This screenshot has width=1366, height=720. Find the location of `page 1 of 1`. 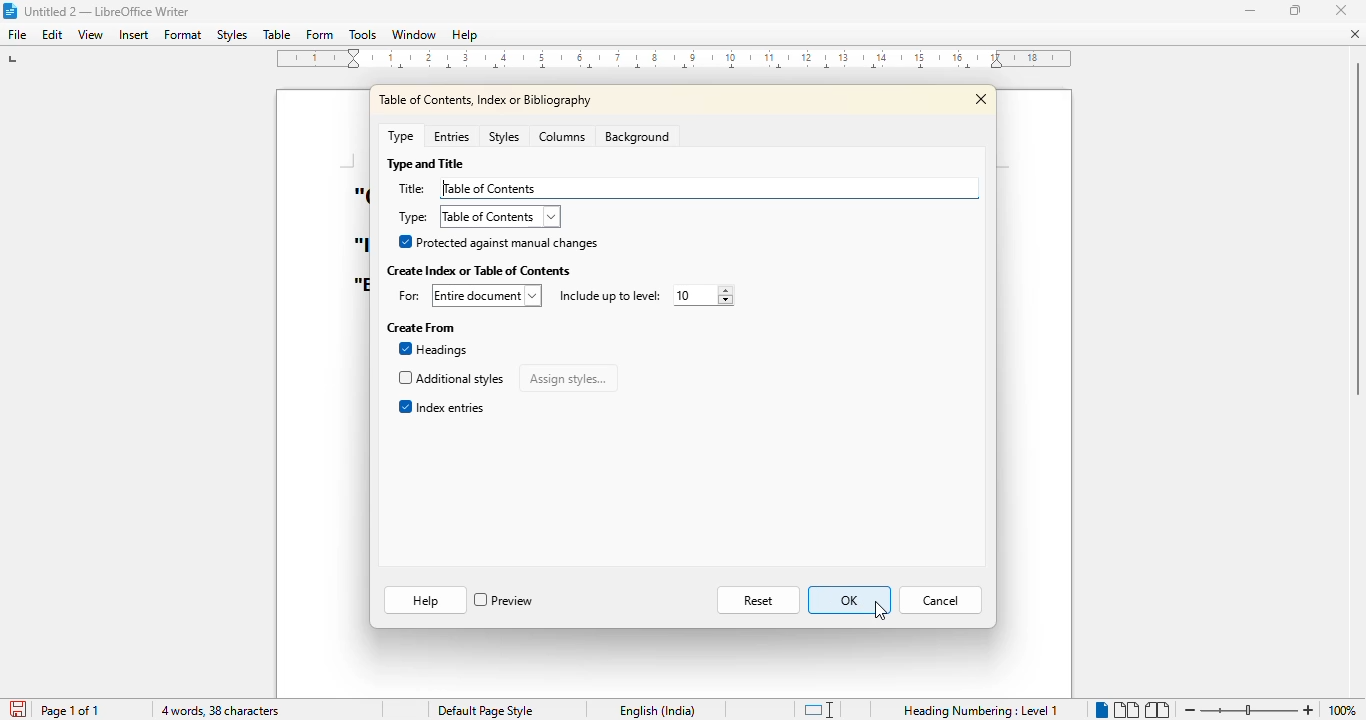

page 1 of 1 is located at coordinates (71, 710).